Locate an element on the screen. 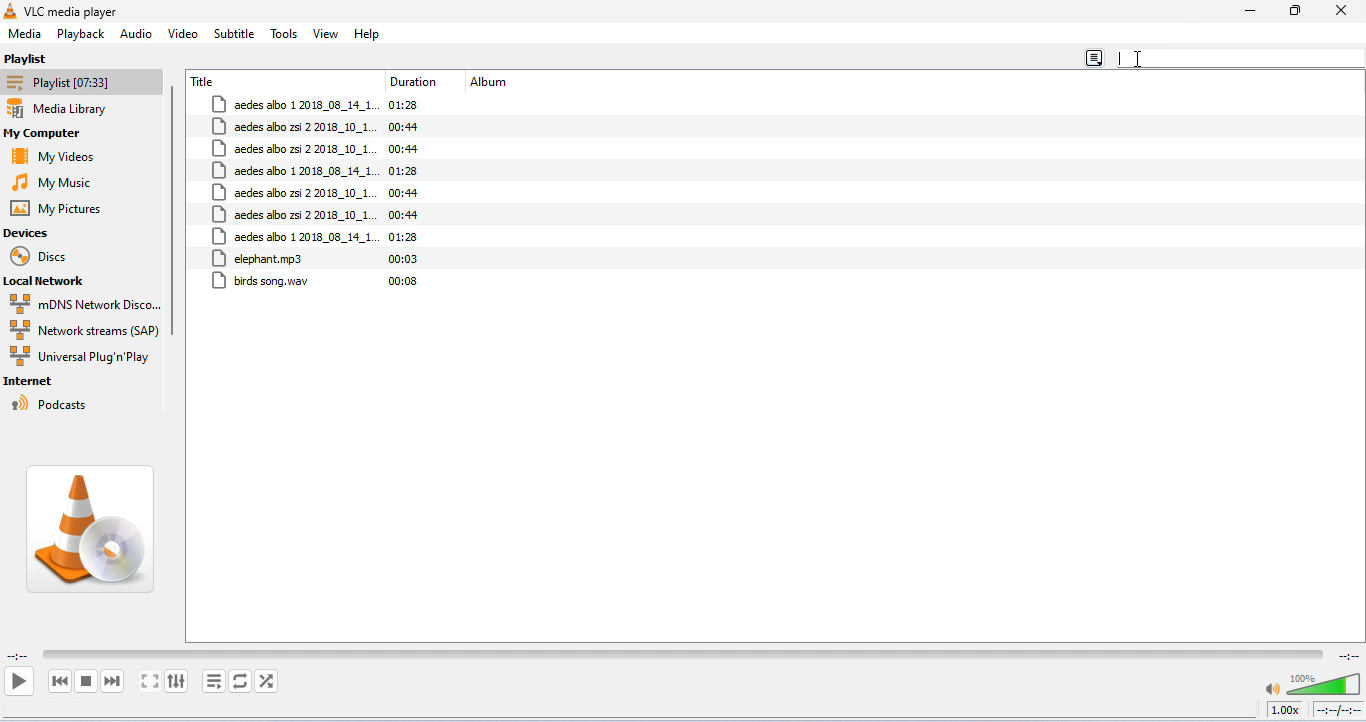  media library is located at coordinates (76, 110).